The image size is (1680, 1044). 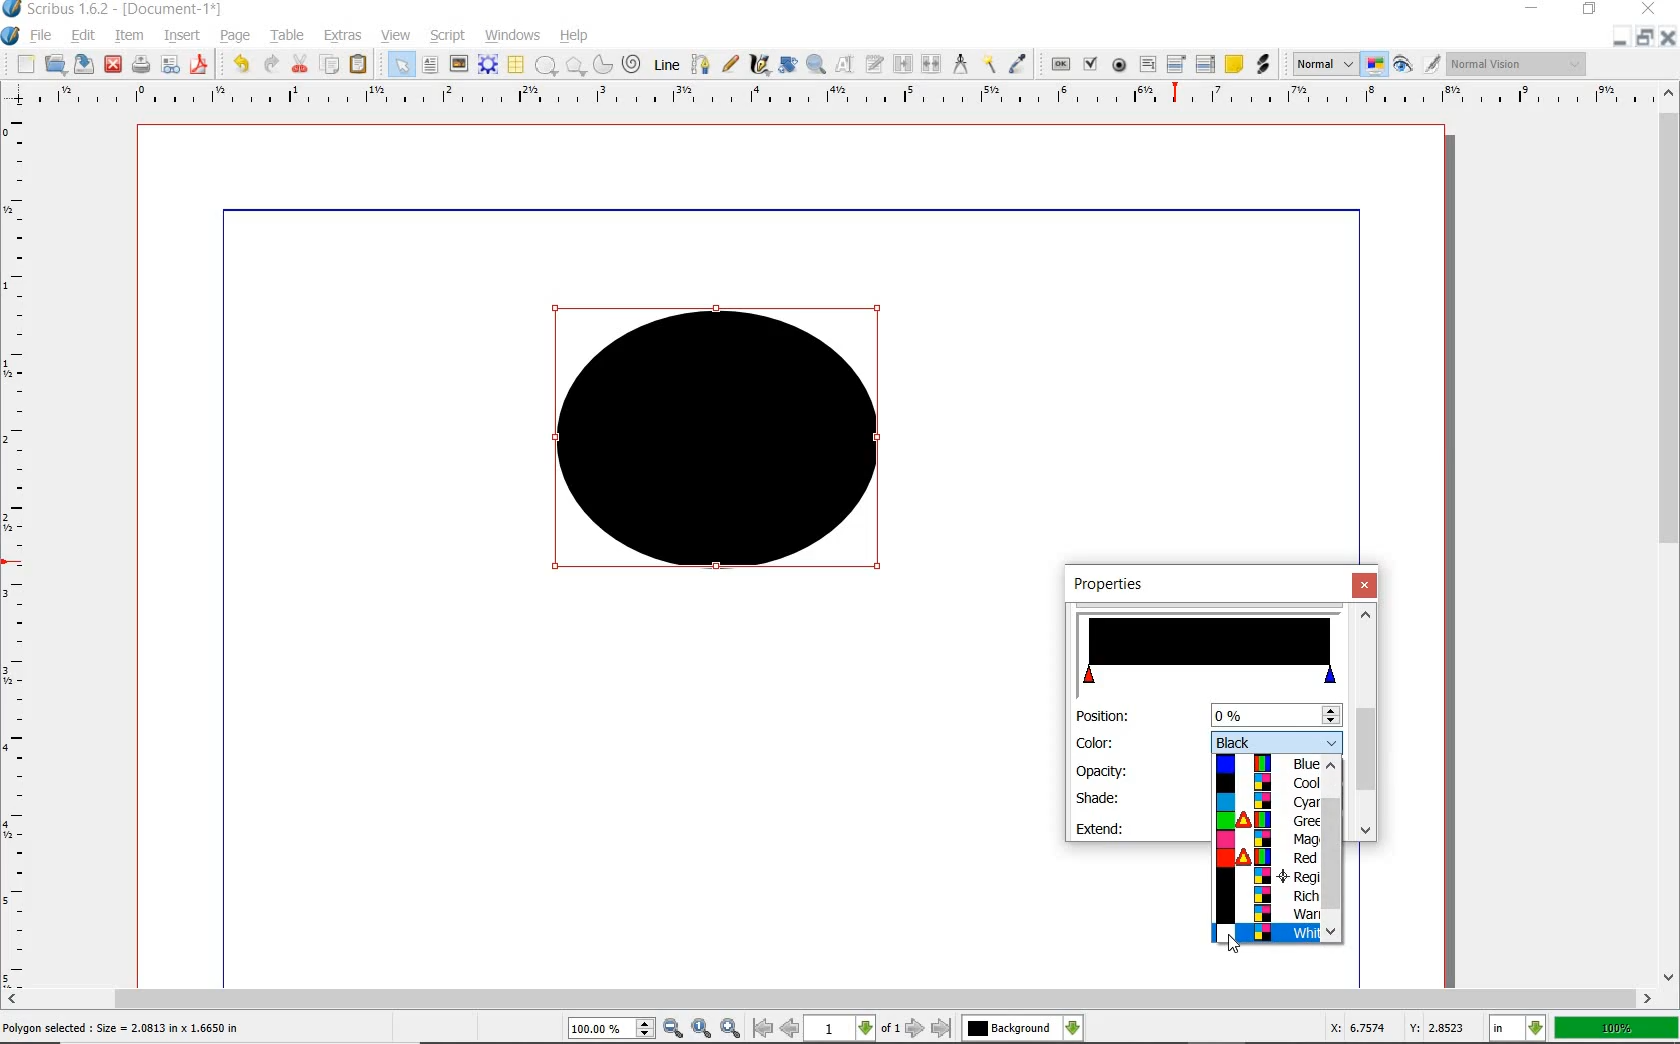 What do you see at coordinates (1668, 38) in the screenshot?
I see `CLOSE` at bounding box center [1668, 38].